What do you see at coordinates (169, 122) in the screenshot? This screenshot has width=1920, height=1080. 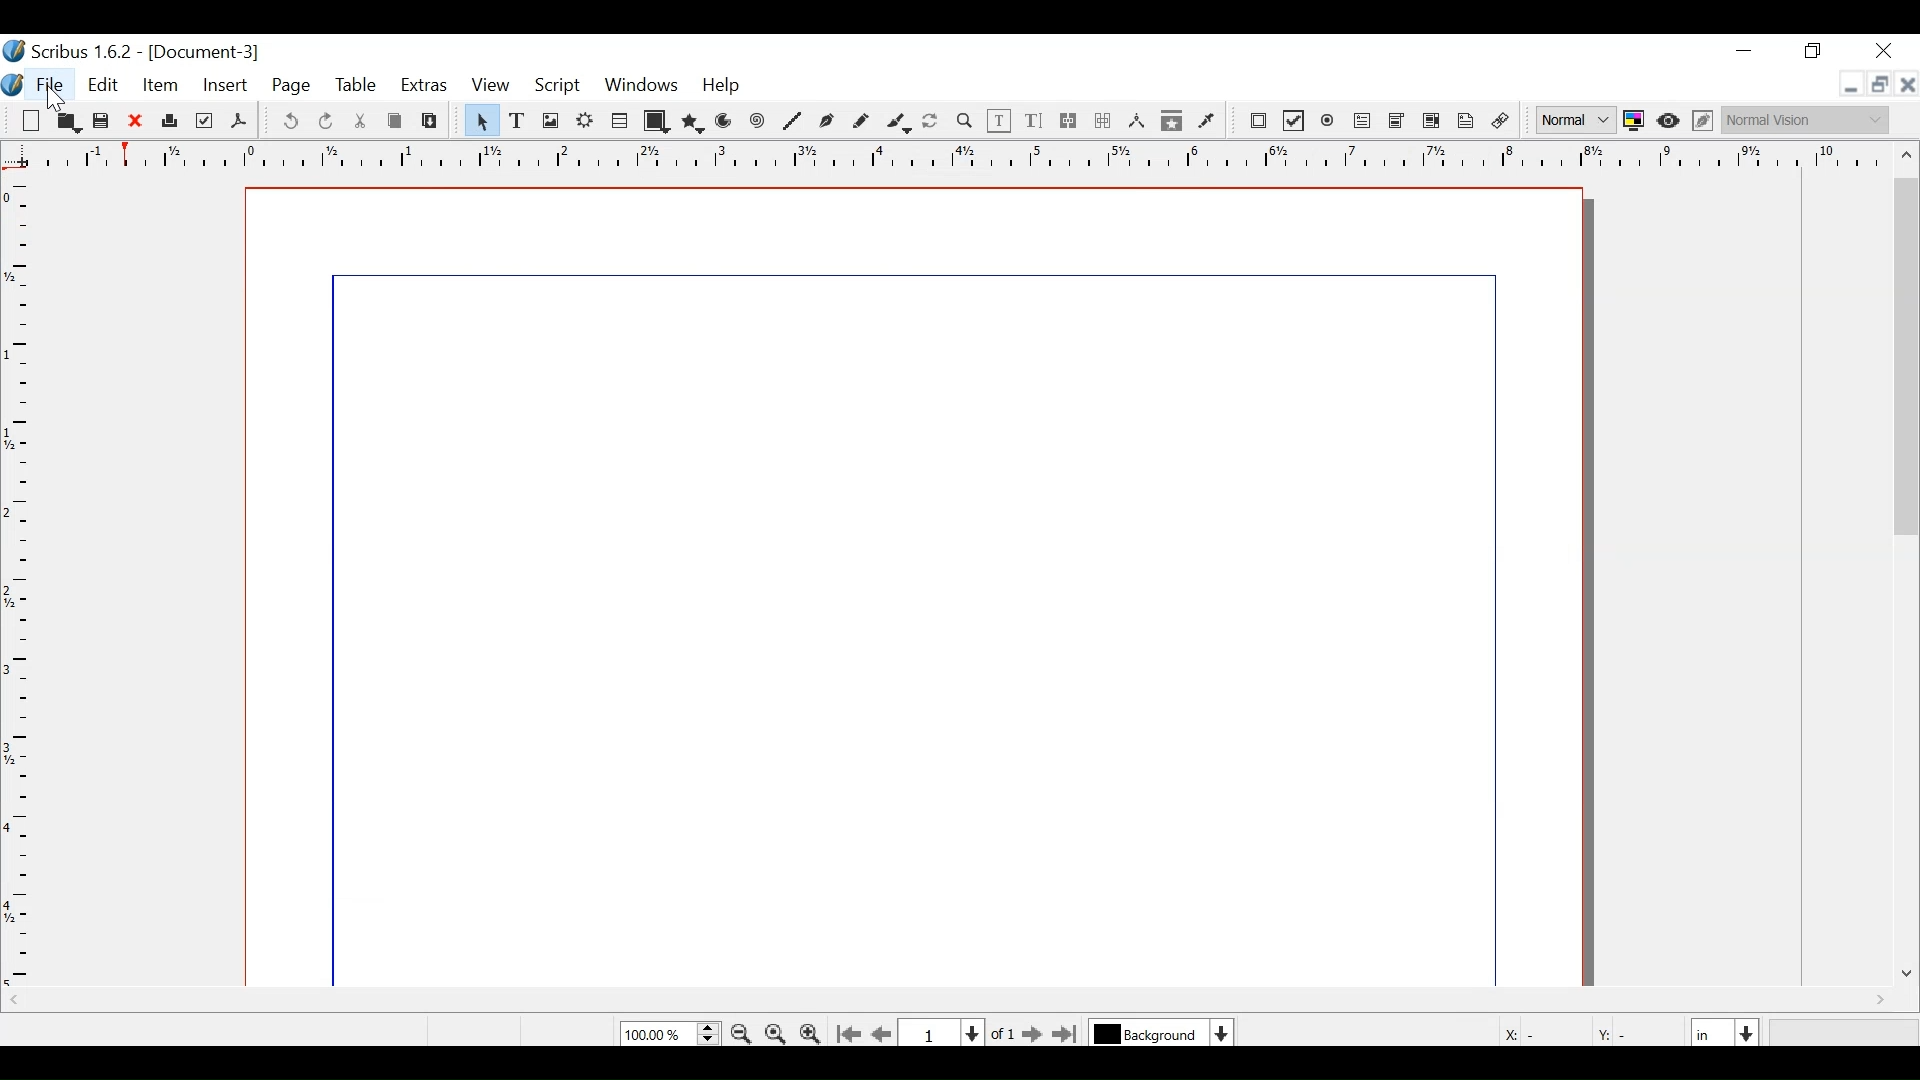 I see `Print` at bounding box center [169, 122].